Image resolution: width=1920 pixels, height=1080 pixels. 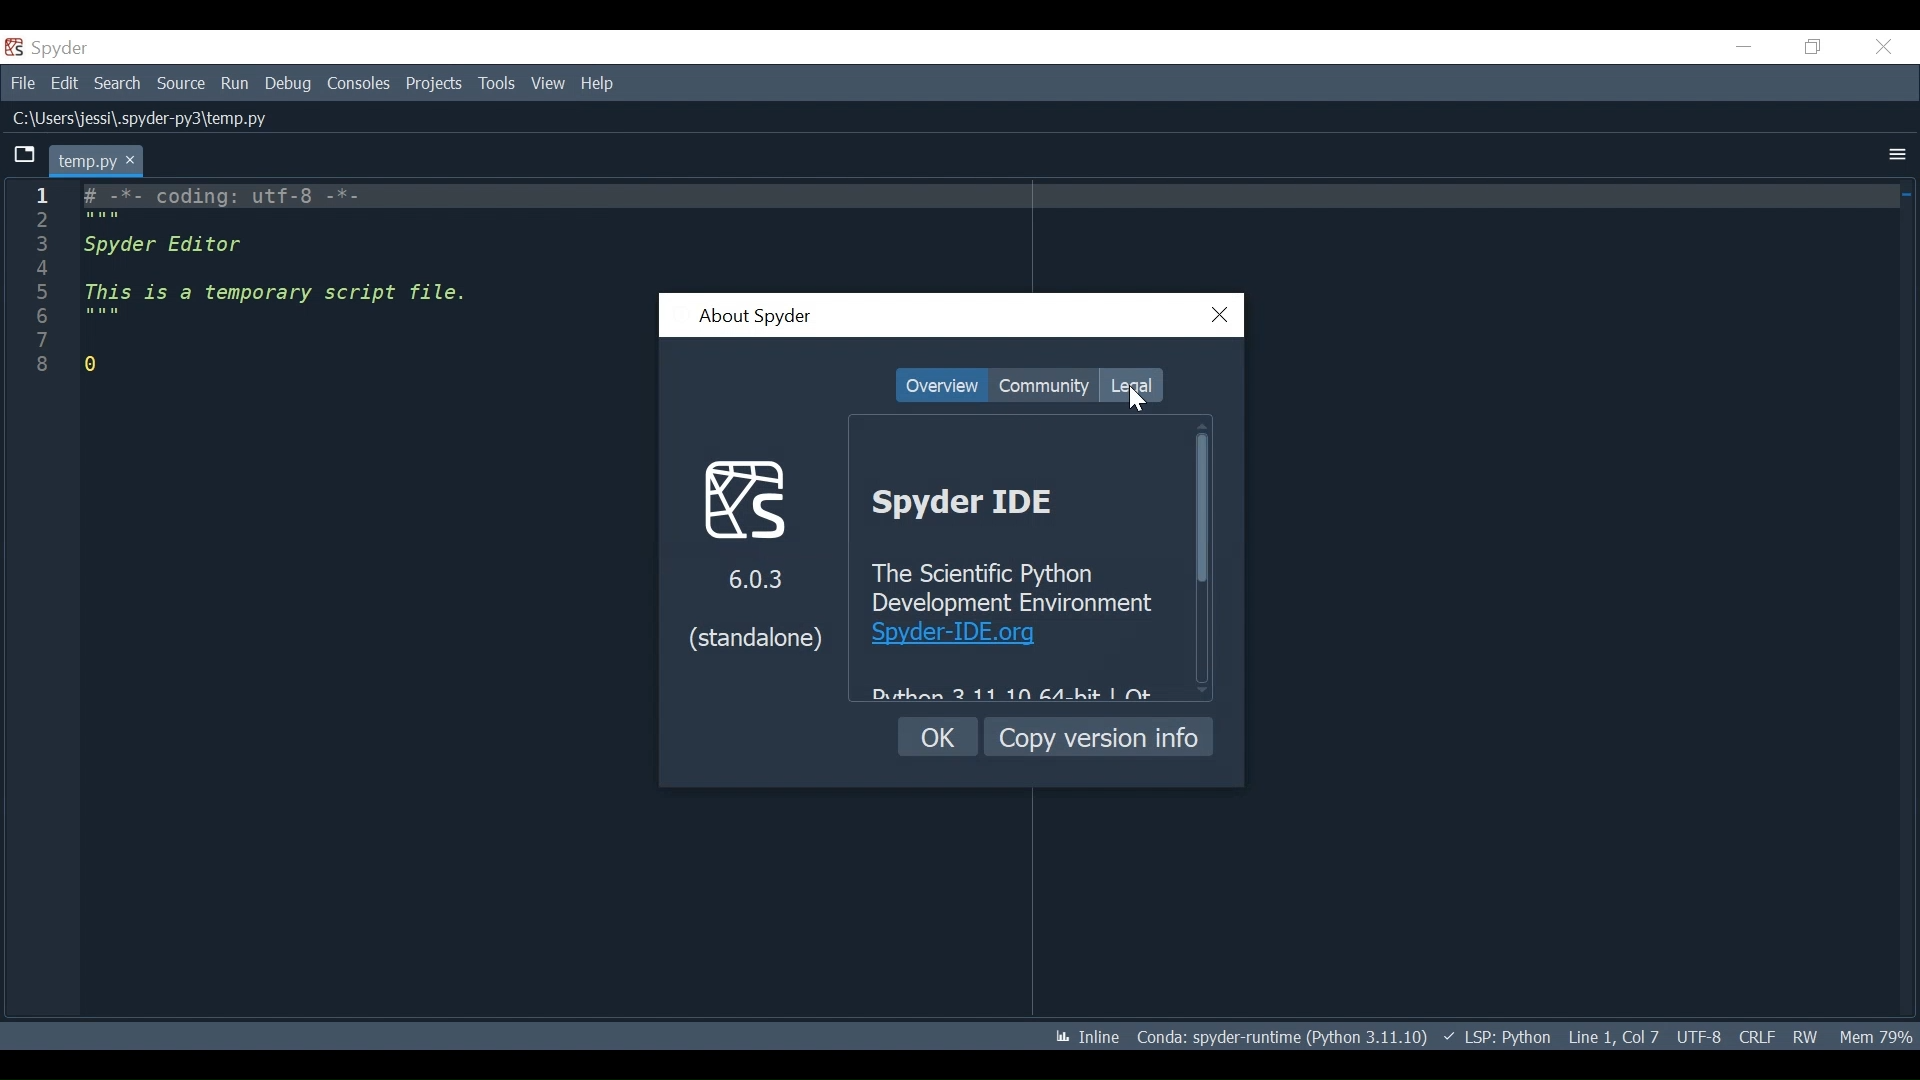 What do you see at coordinates (1880, 1036) in the screenshot?
I see `‘Mem 80%` at bounding box center [1880, 1036].